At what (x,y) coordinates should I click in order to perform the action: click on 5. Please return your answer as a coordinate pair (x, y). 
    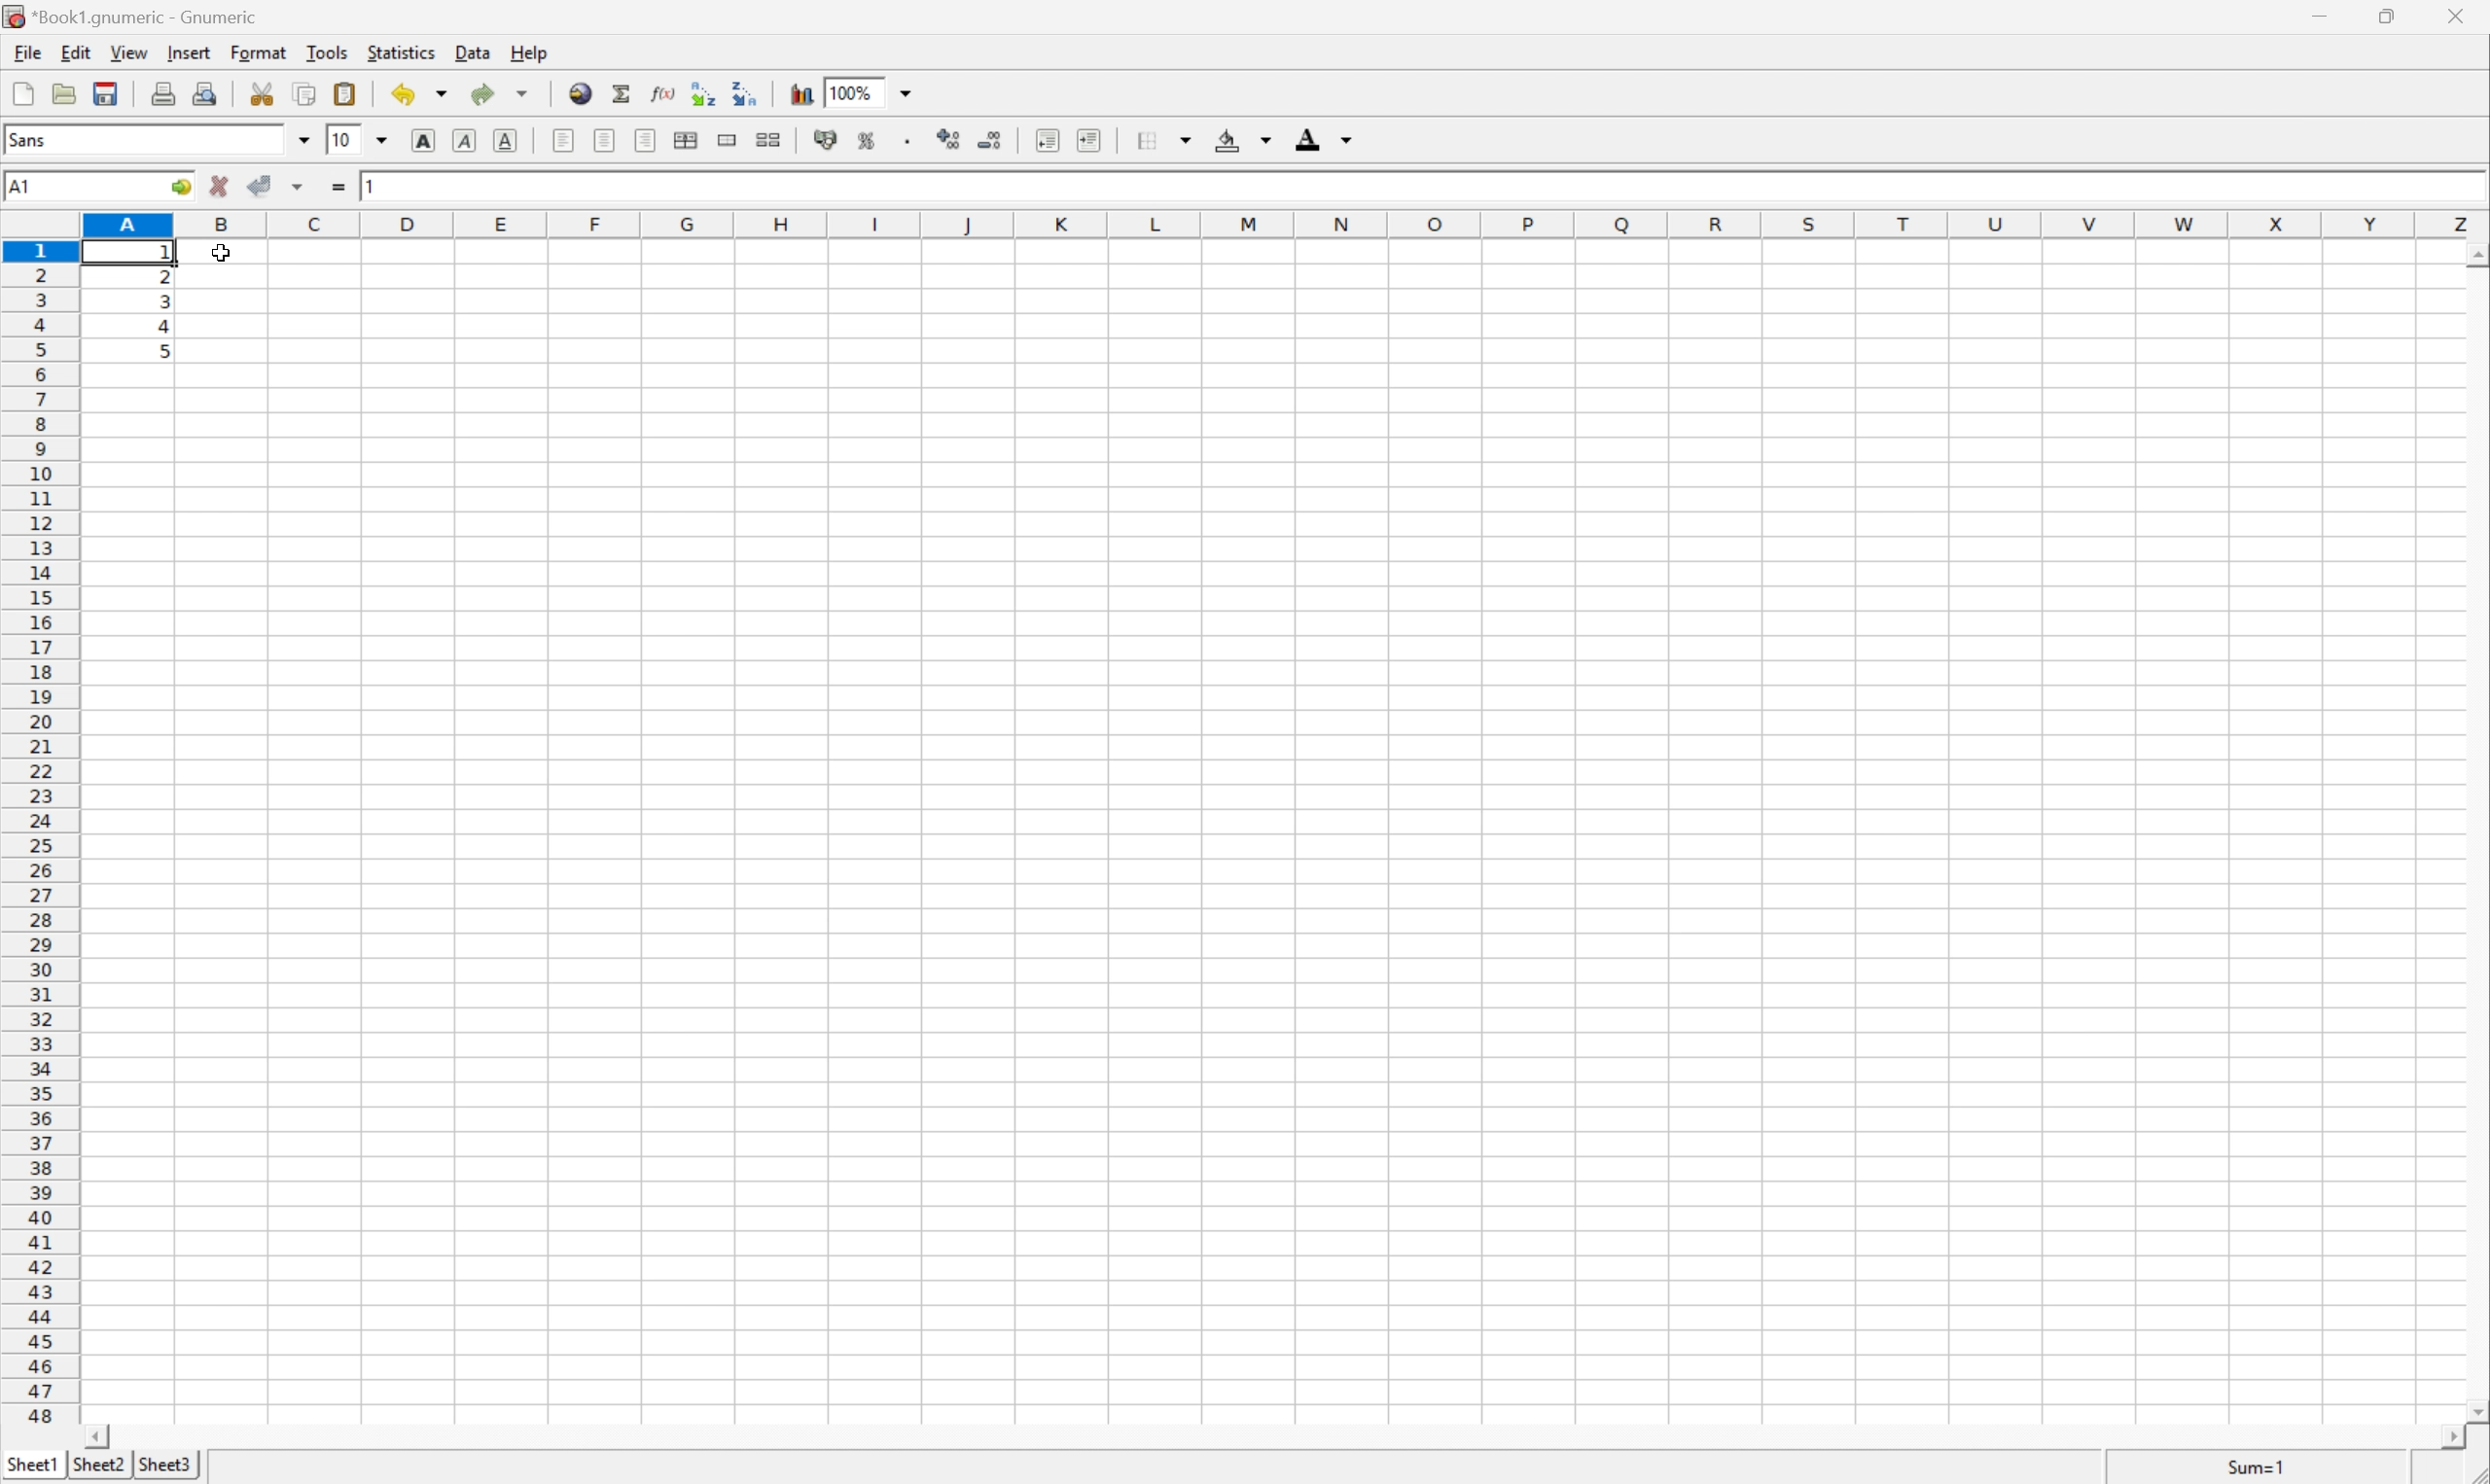
    Looking at the image, I should click on (167, 351).